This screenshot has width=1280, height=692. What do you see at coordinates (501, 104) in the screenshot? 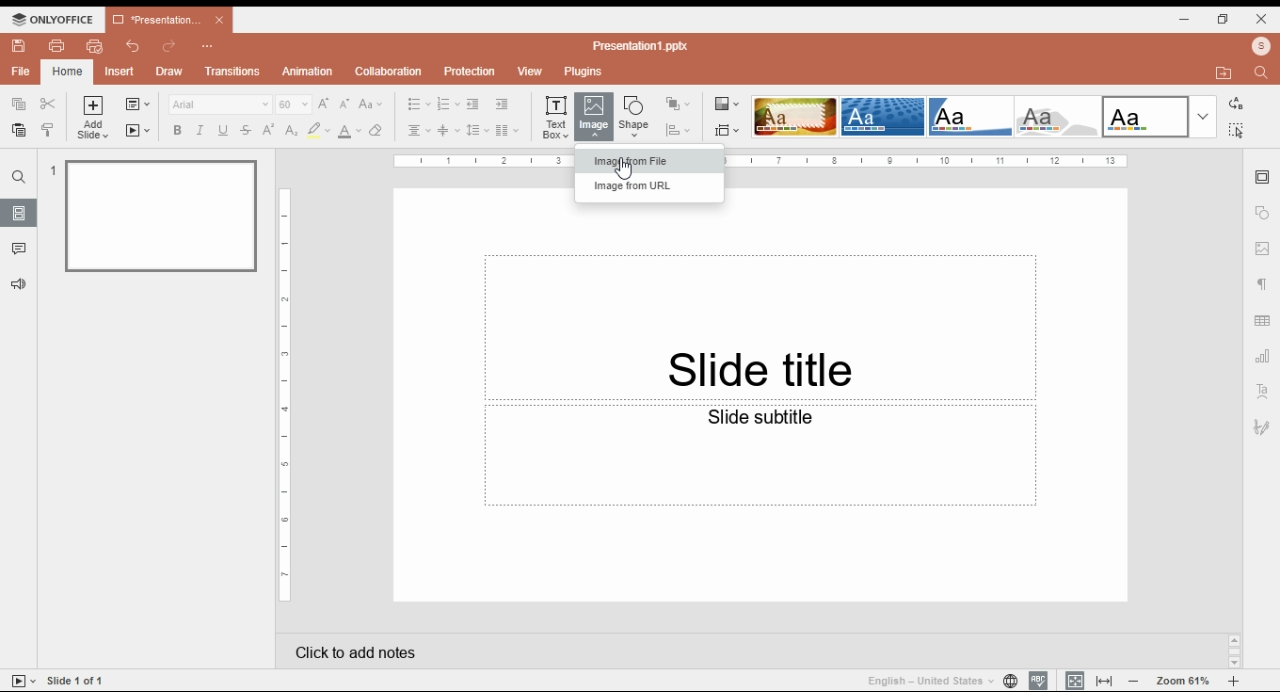
I see `decrease indent` at bounding box center [501, 104].